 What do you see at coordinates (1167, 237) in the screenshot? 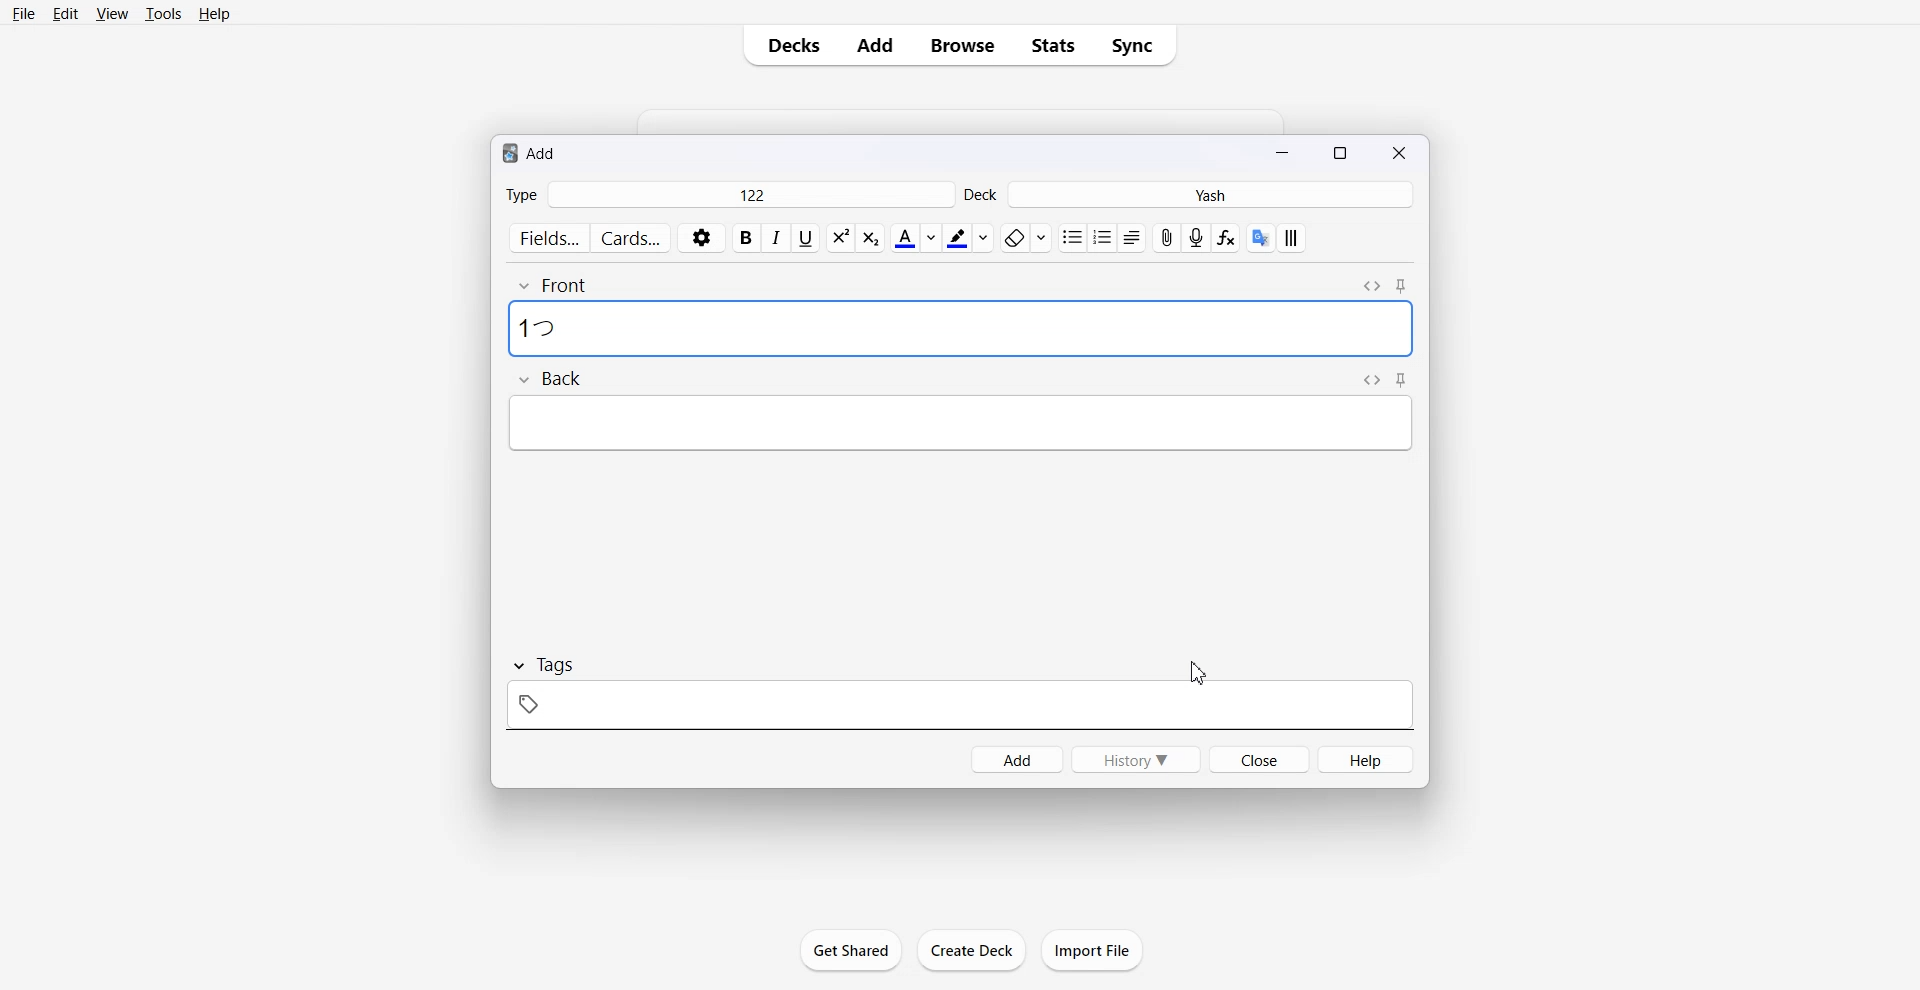
I see `Attach File` at bounding box center [1167, 237].